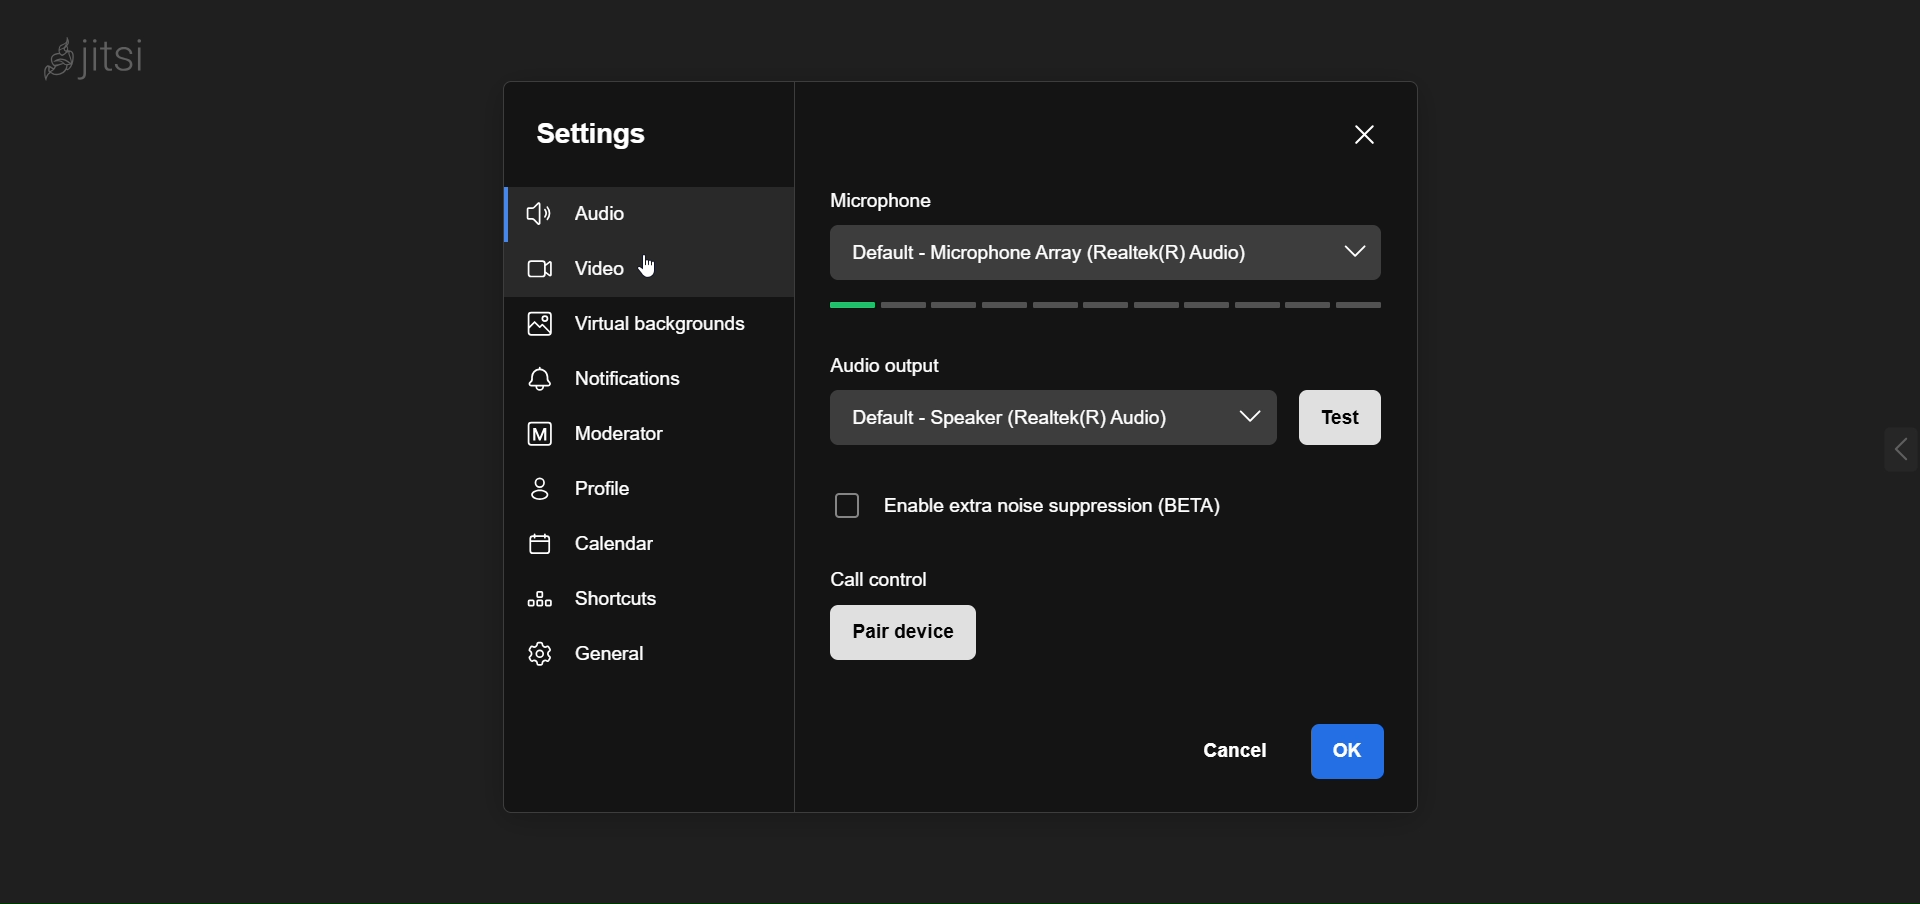 The image size is (1920, 904). Describe the element at coordinates (589, 656) in the screenshot. I see `general` at that location.